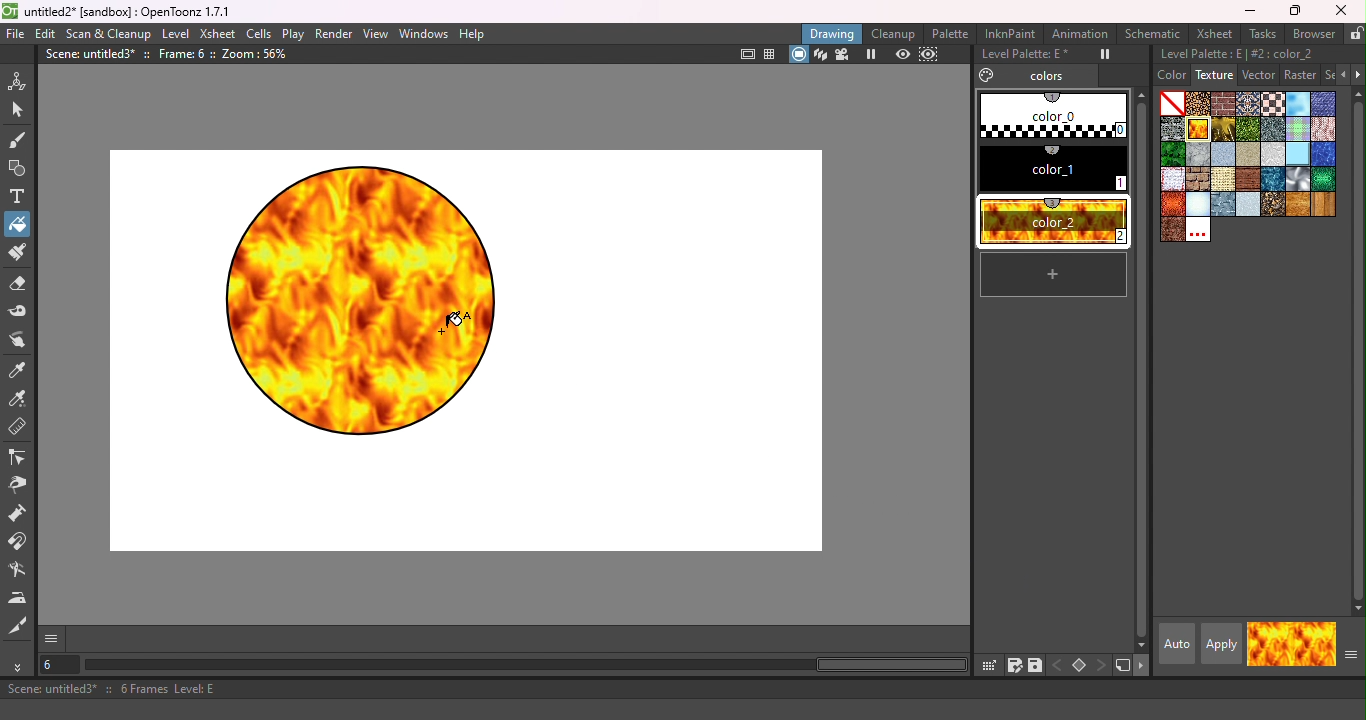 The height and width of the screenshot is (720, 1366). What do you see at coordinates (1225, 154) in the screenshot?
I see `paper 1.bmp` at bounding box center [1225, 154].